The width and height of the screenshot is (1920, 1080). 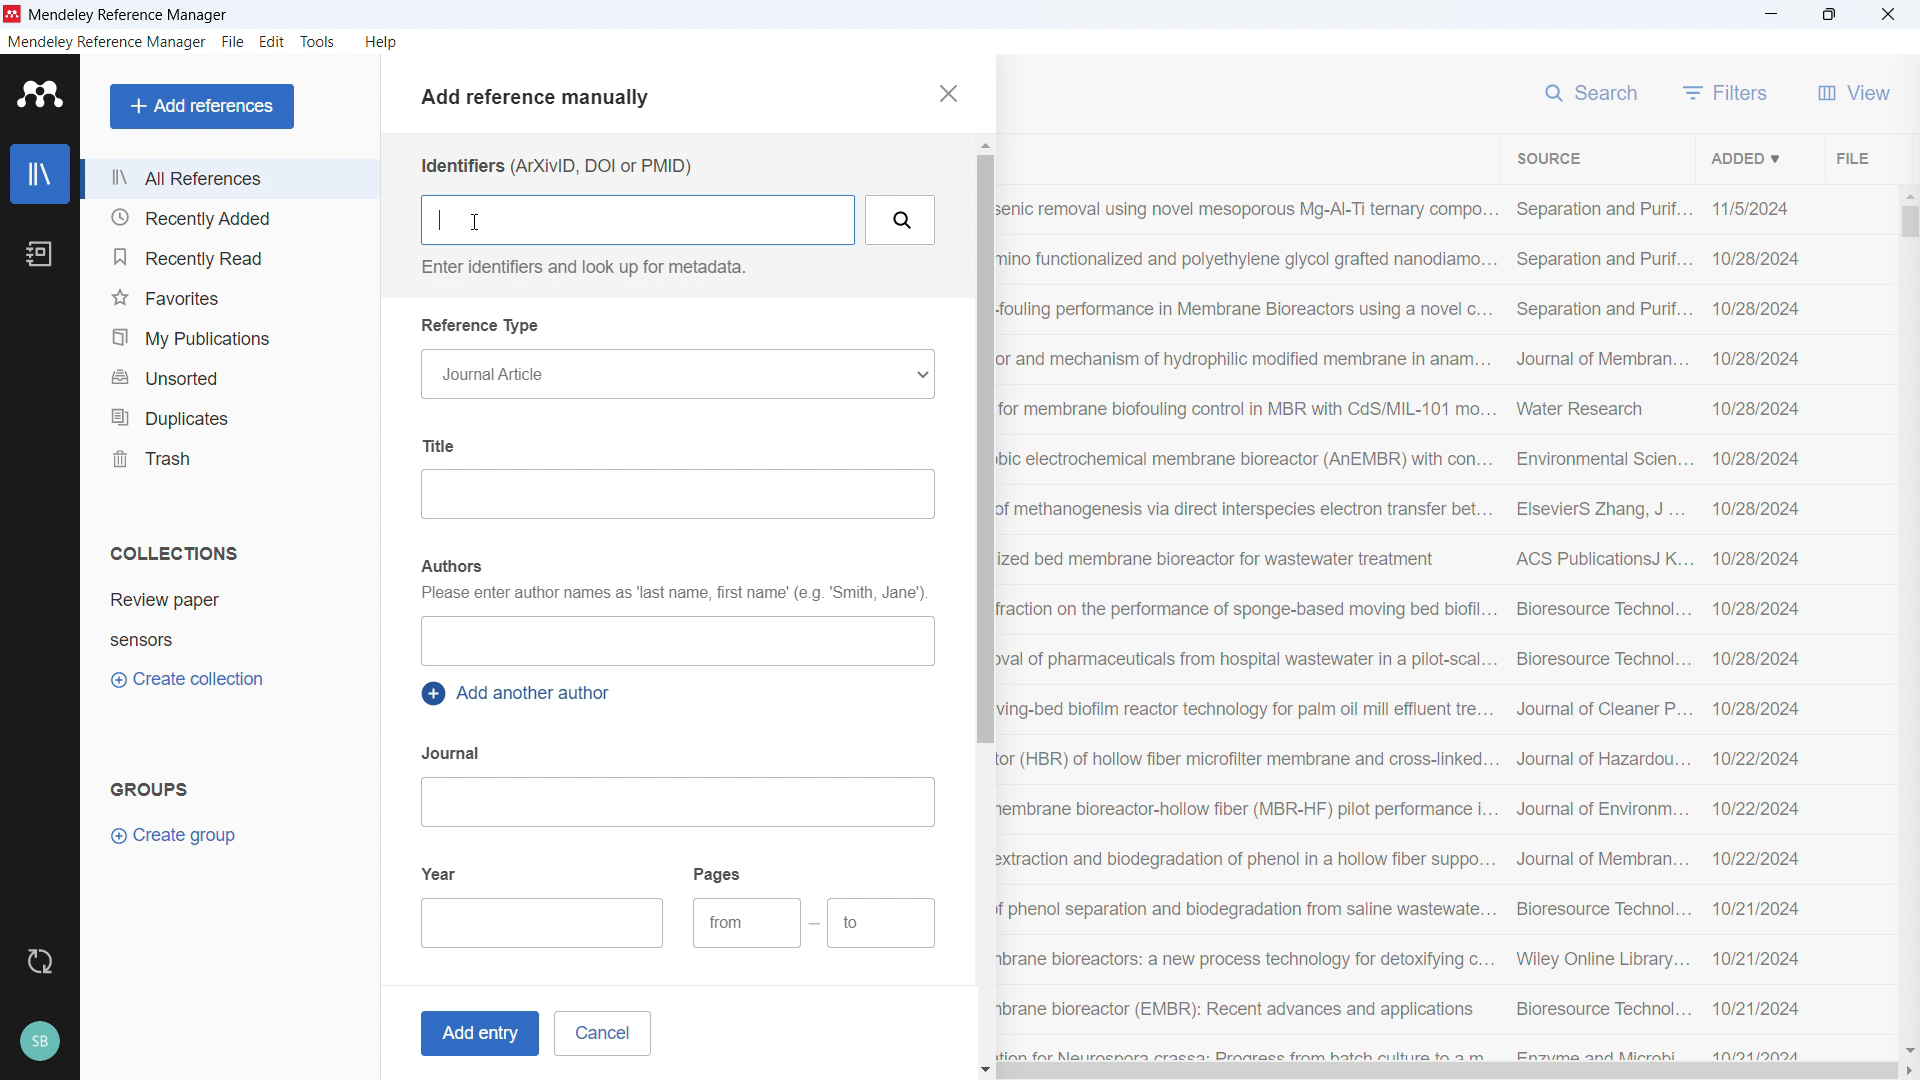 I want to click on Unsorted , so click(x=230, y=375).